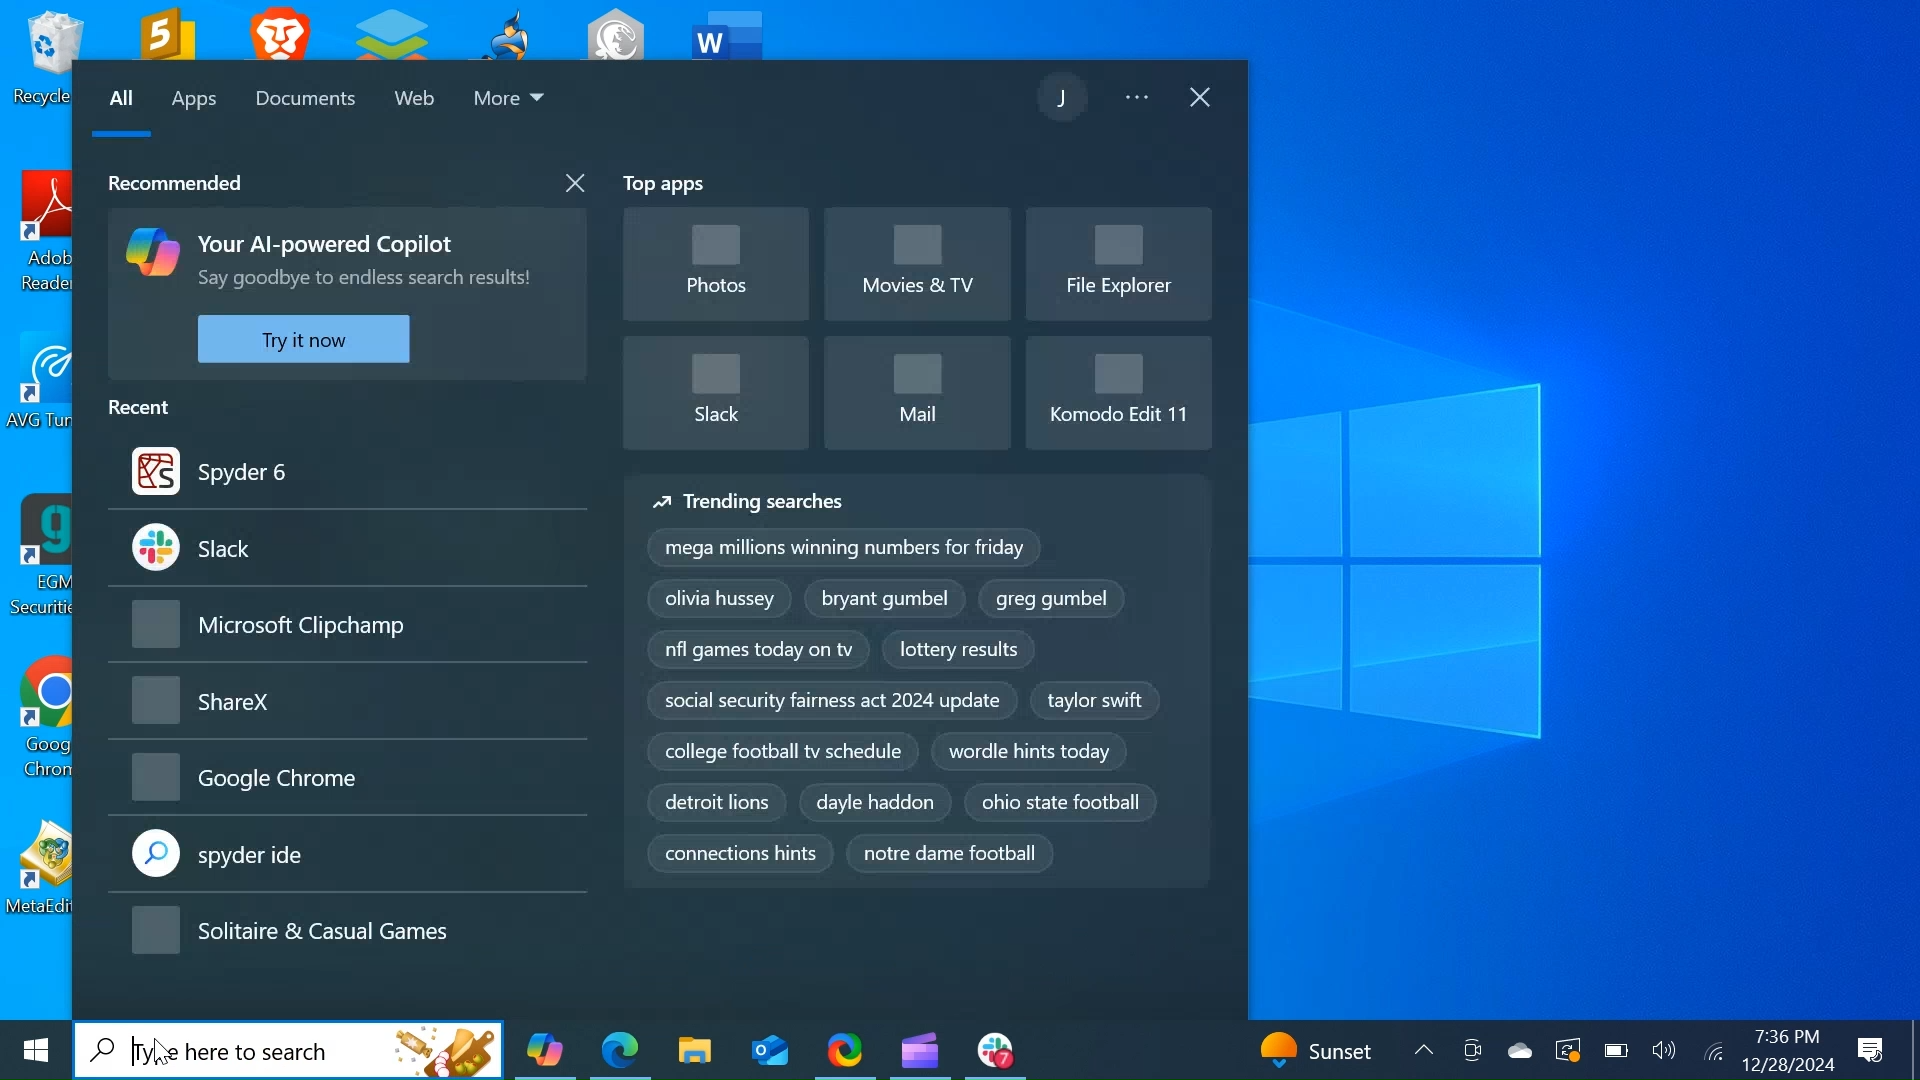 Image resolution: width=1920 pixels, height=1080 pixels. I want to click on Close, so click(571, 184).